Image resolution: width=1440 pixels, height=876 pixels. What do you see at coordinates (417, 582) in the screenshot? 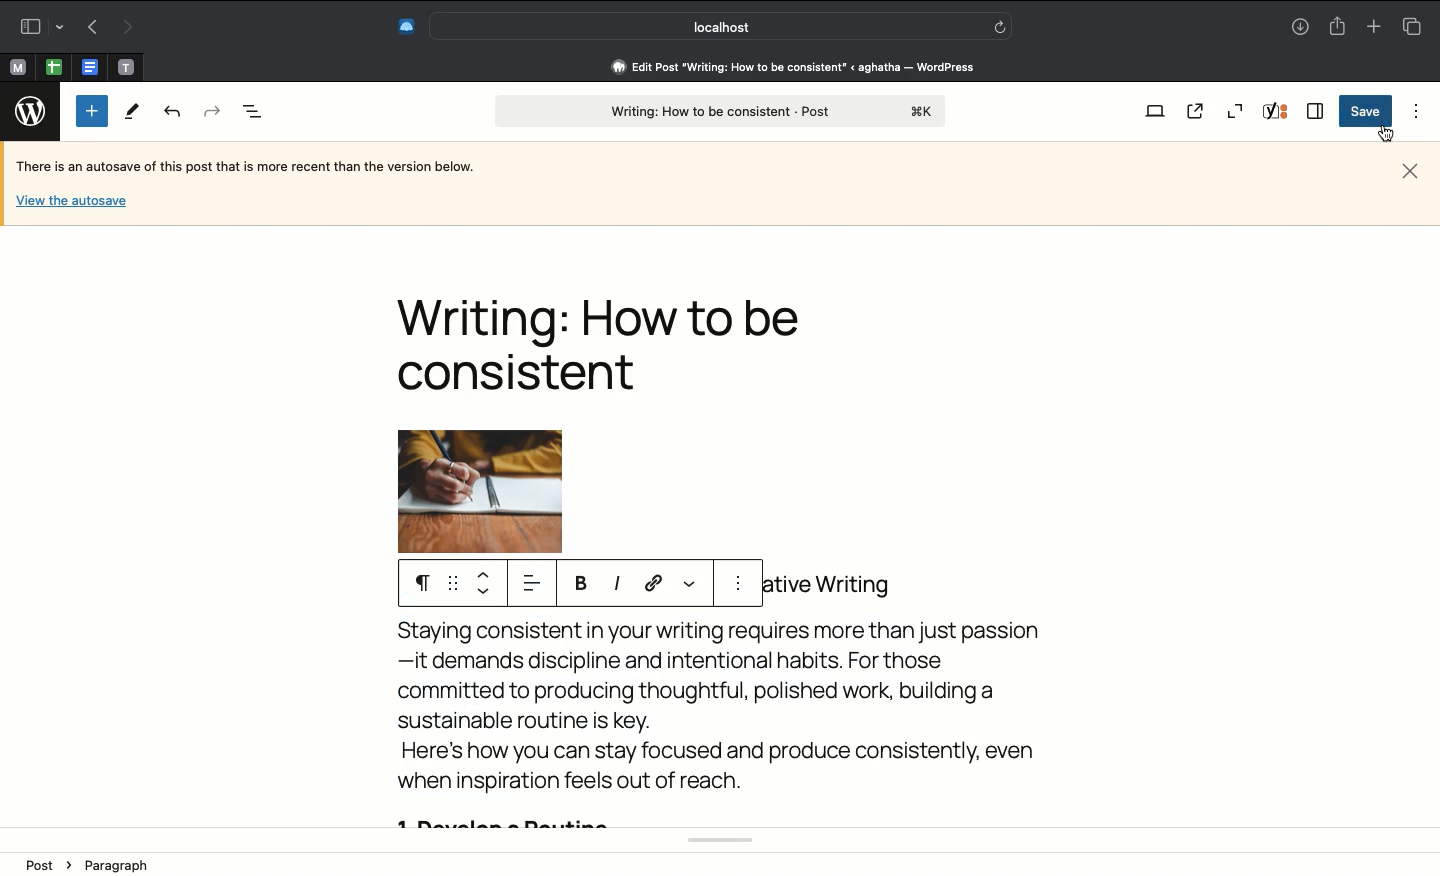
I see `Paragraph` at bounding box center [417, 582].